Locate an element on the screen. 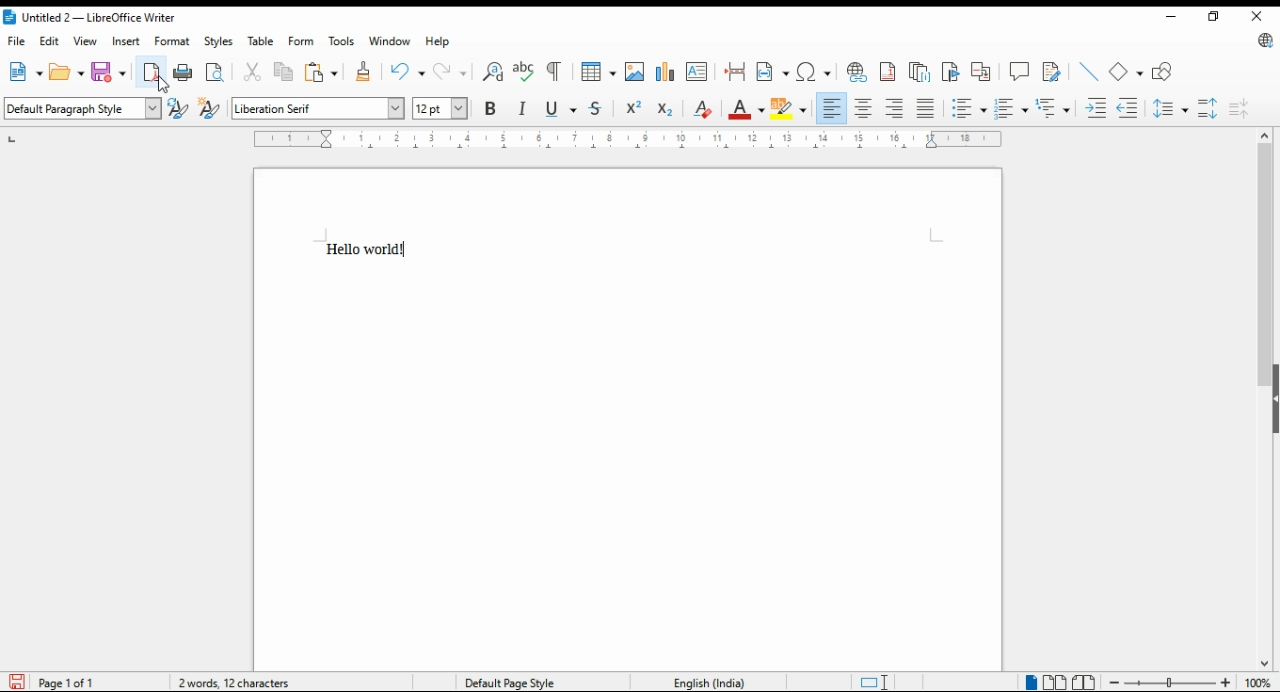 The width and height of the screenshot is (1280, 692). insert cross-refrence is located at coordinates (982, 69).